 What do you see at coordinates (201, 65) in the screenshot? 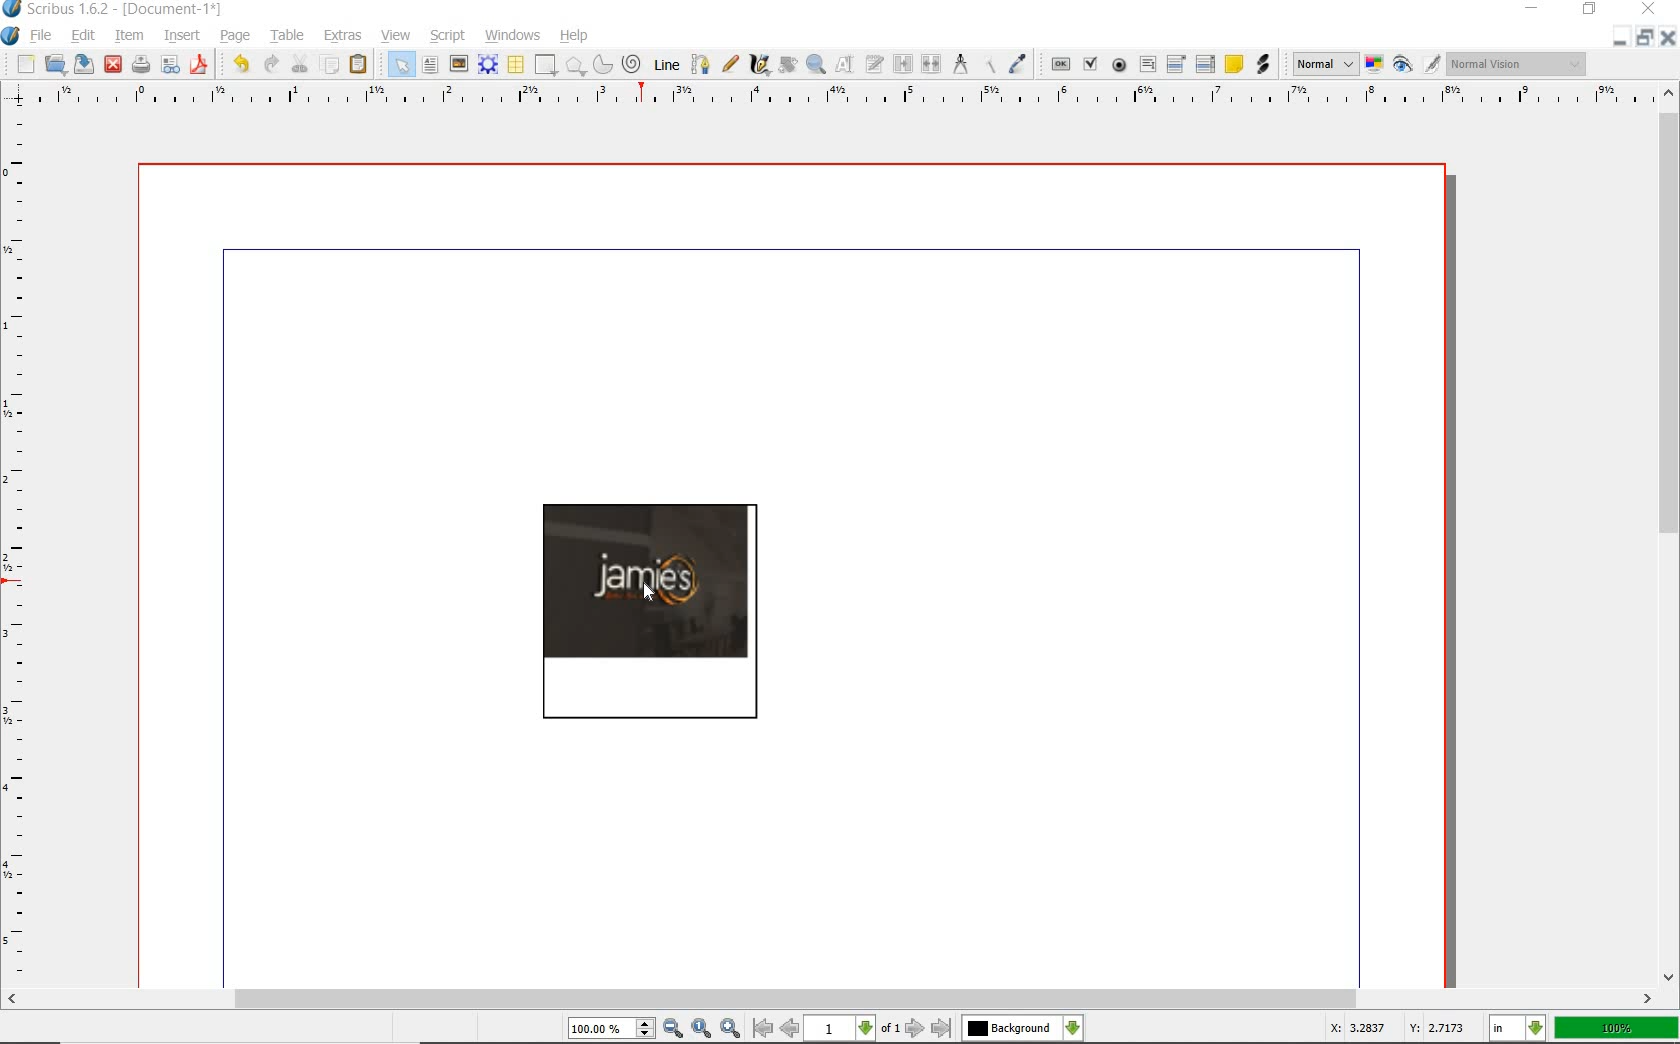
I see `SAVE AS pdf` at bounding box center [201, 65].